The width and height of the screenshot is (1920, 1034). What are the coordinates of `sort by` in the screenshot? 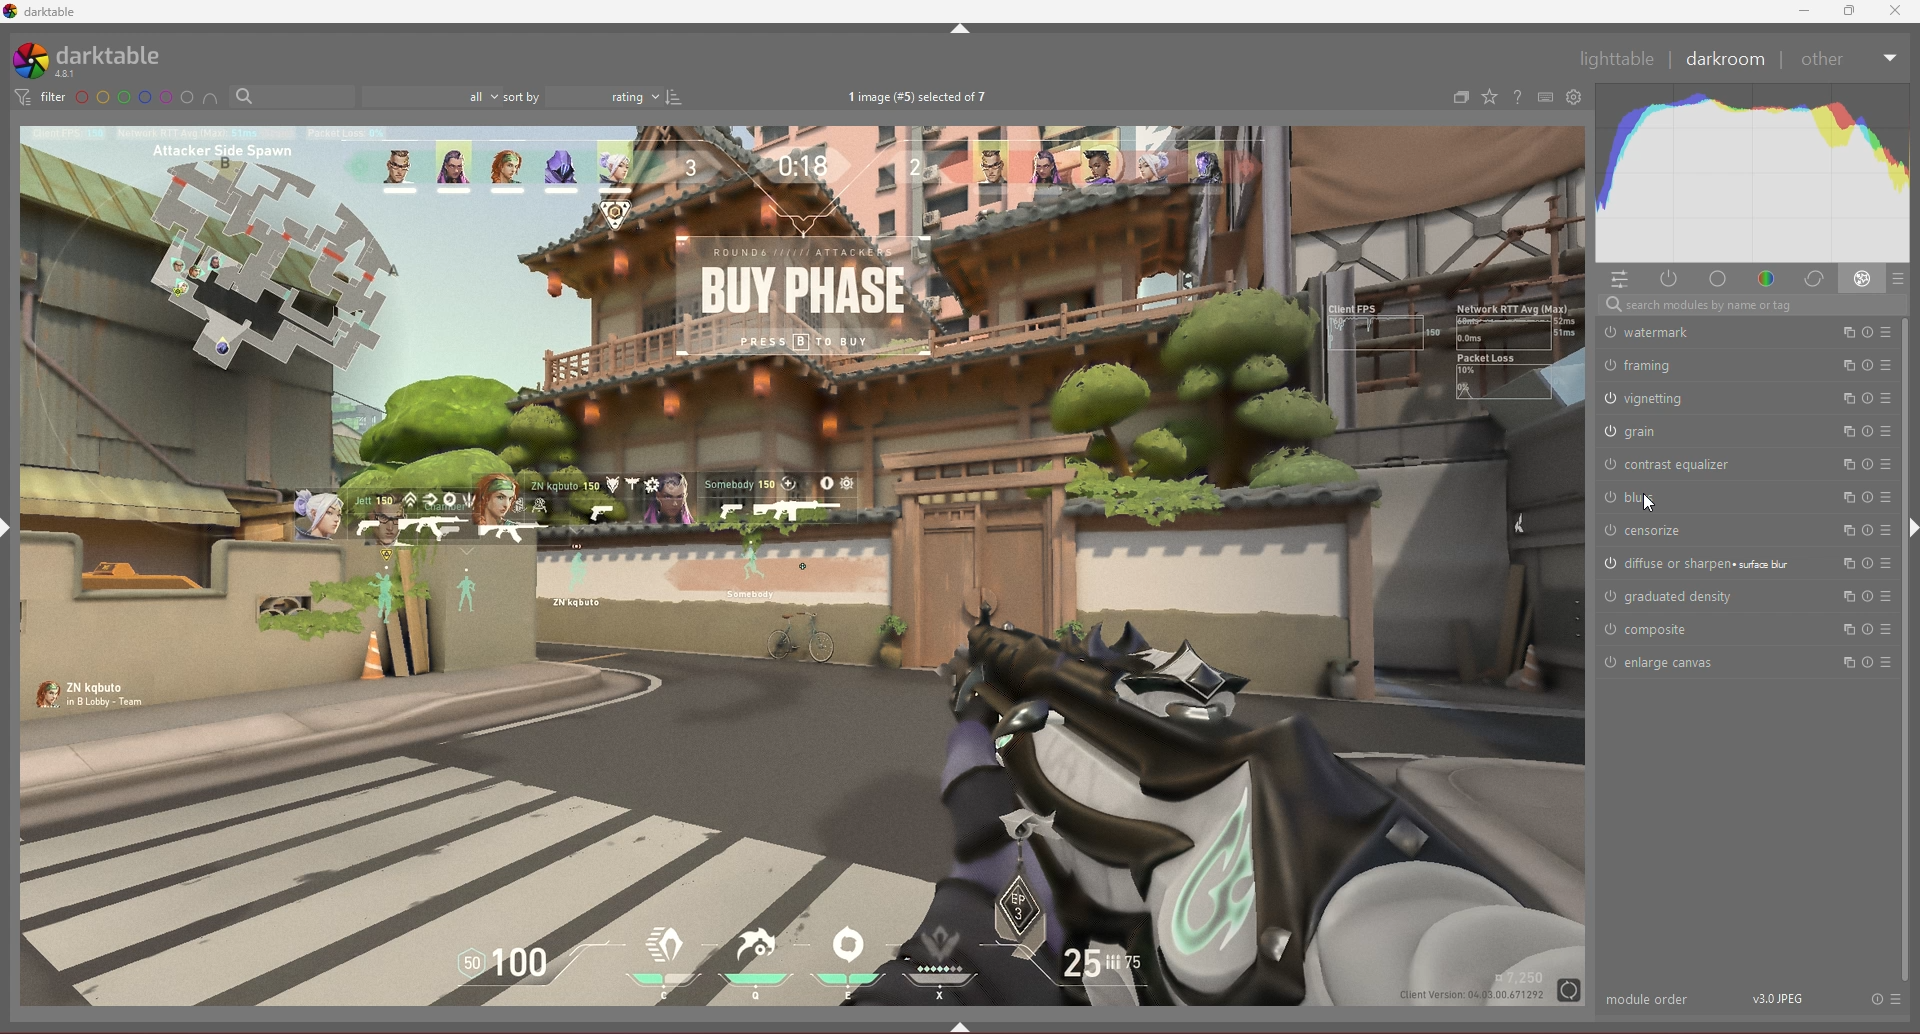 It's located at (522, 96).